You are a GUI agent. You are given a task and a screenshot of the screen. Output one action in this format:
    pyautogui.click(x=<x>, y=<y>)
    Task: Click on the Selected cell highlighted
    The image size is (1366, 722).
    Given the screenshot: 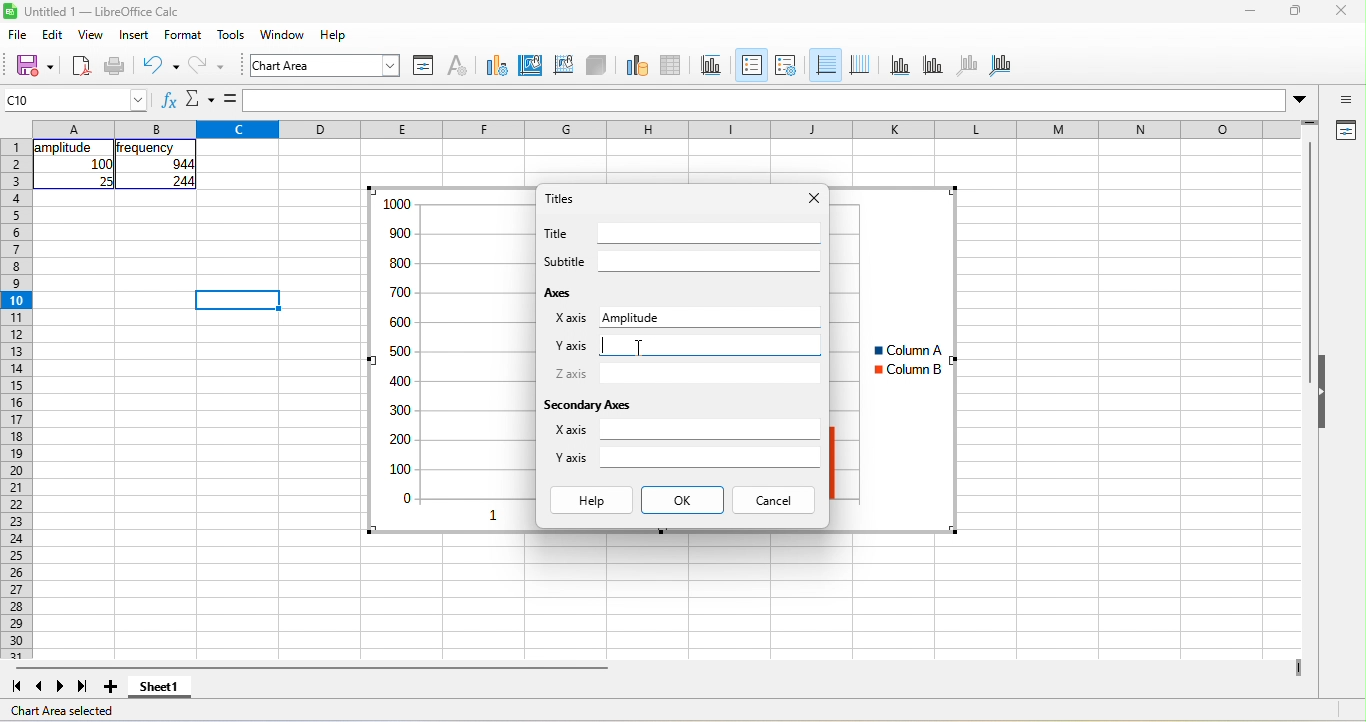 What is the action you would take?
    pyautogui.click(x=237, y=300)
    